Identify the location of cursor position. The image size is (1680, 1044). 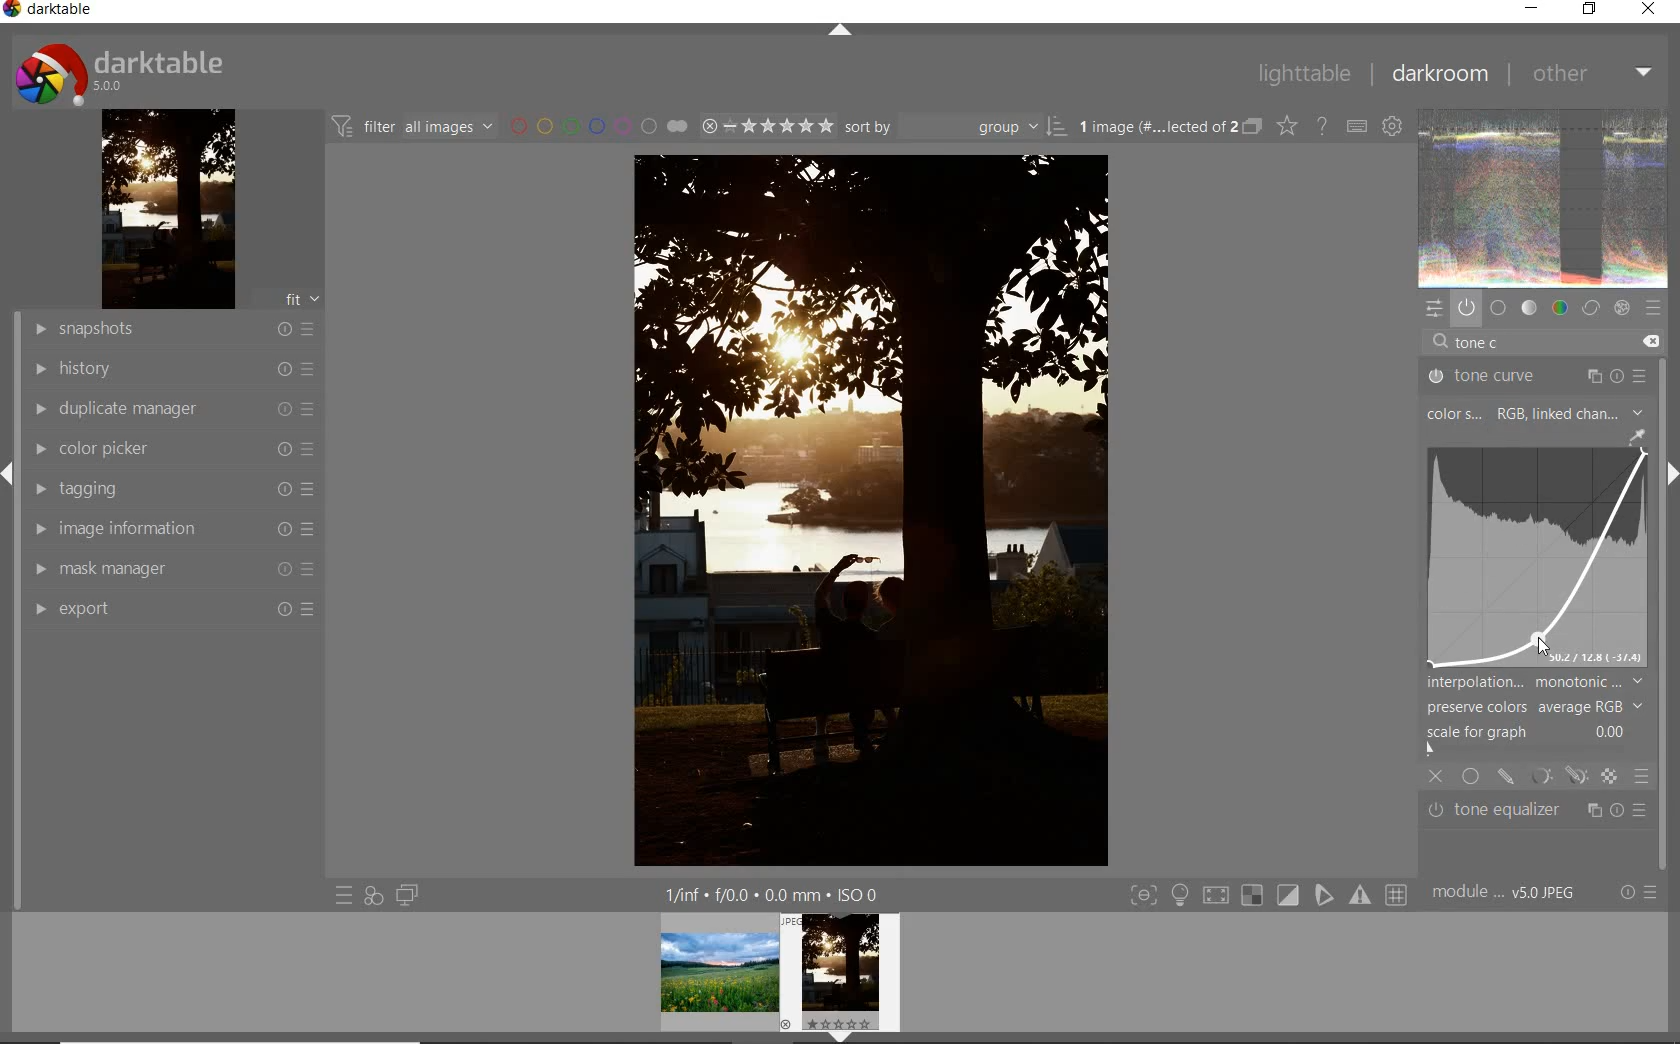
(1540, 644).